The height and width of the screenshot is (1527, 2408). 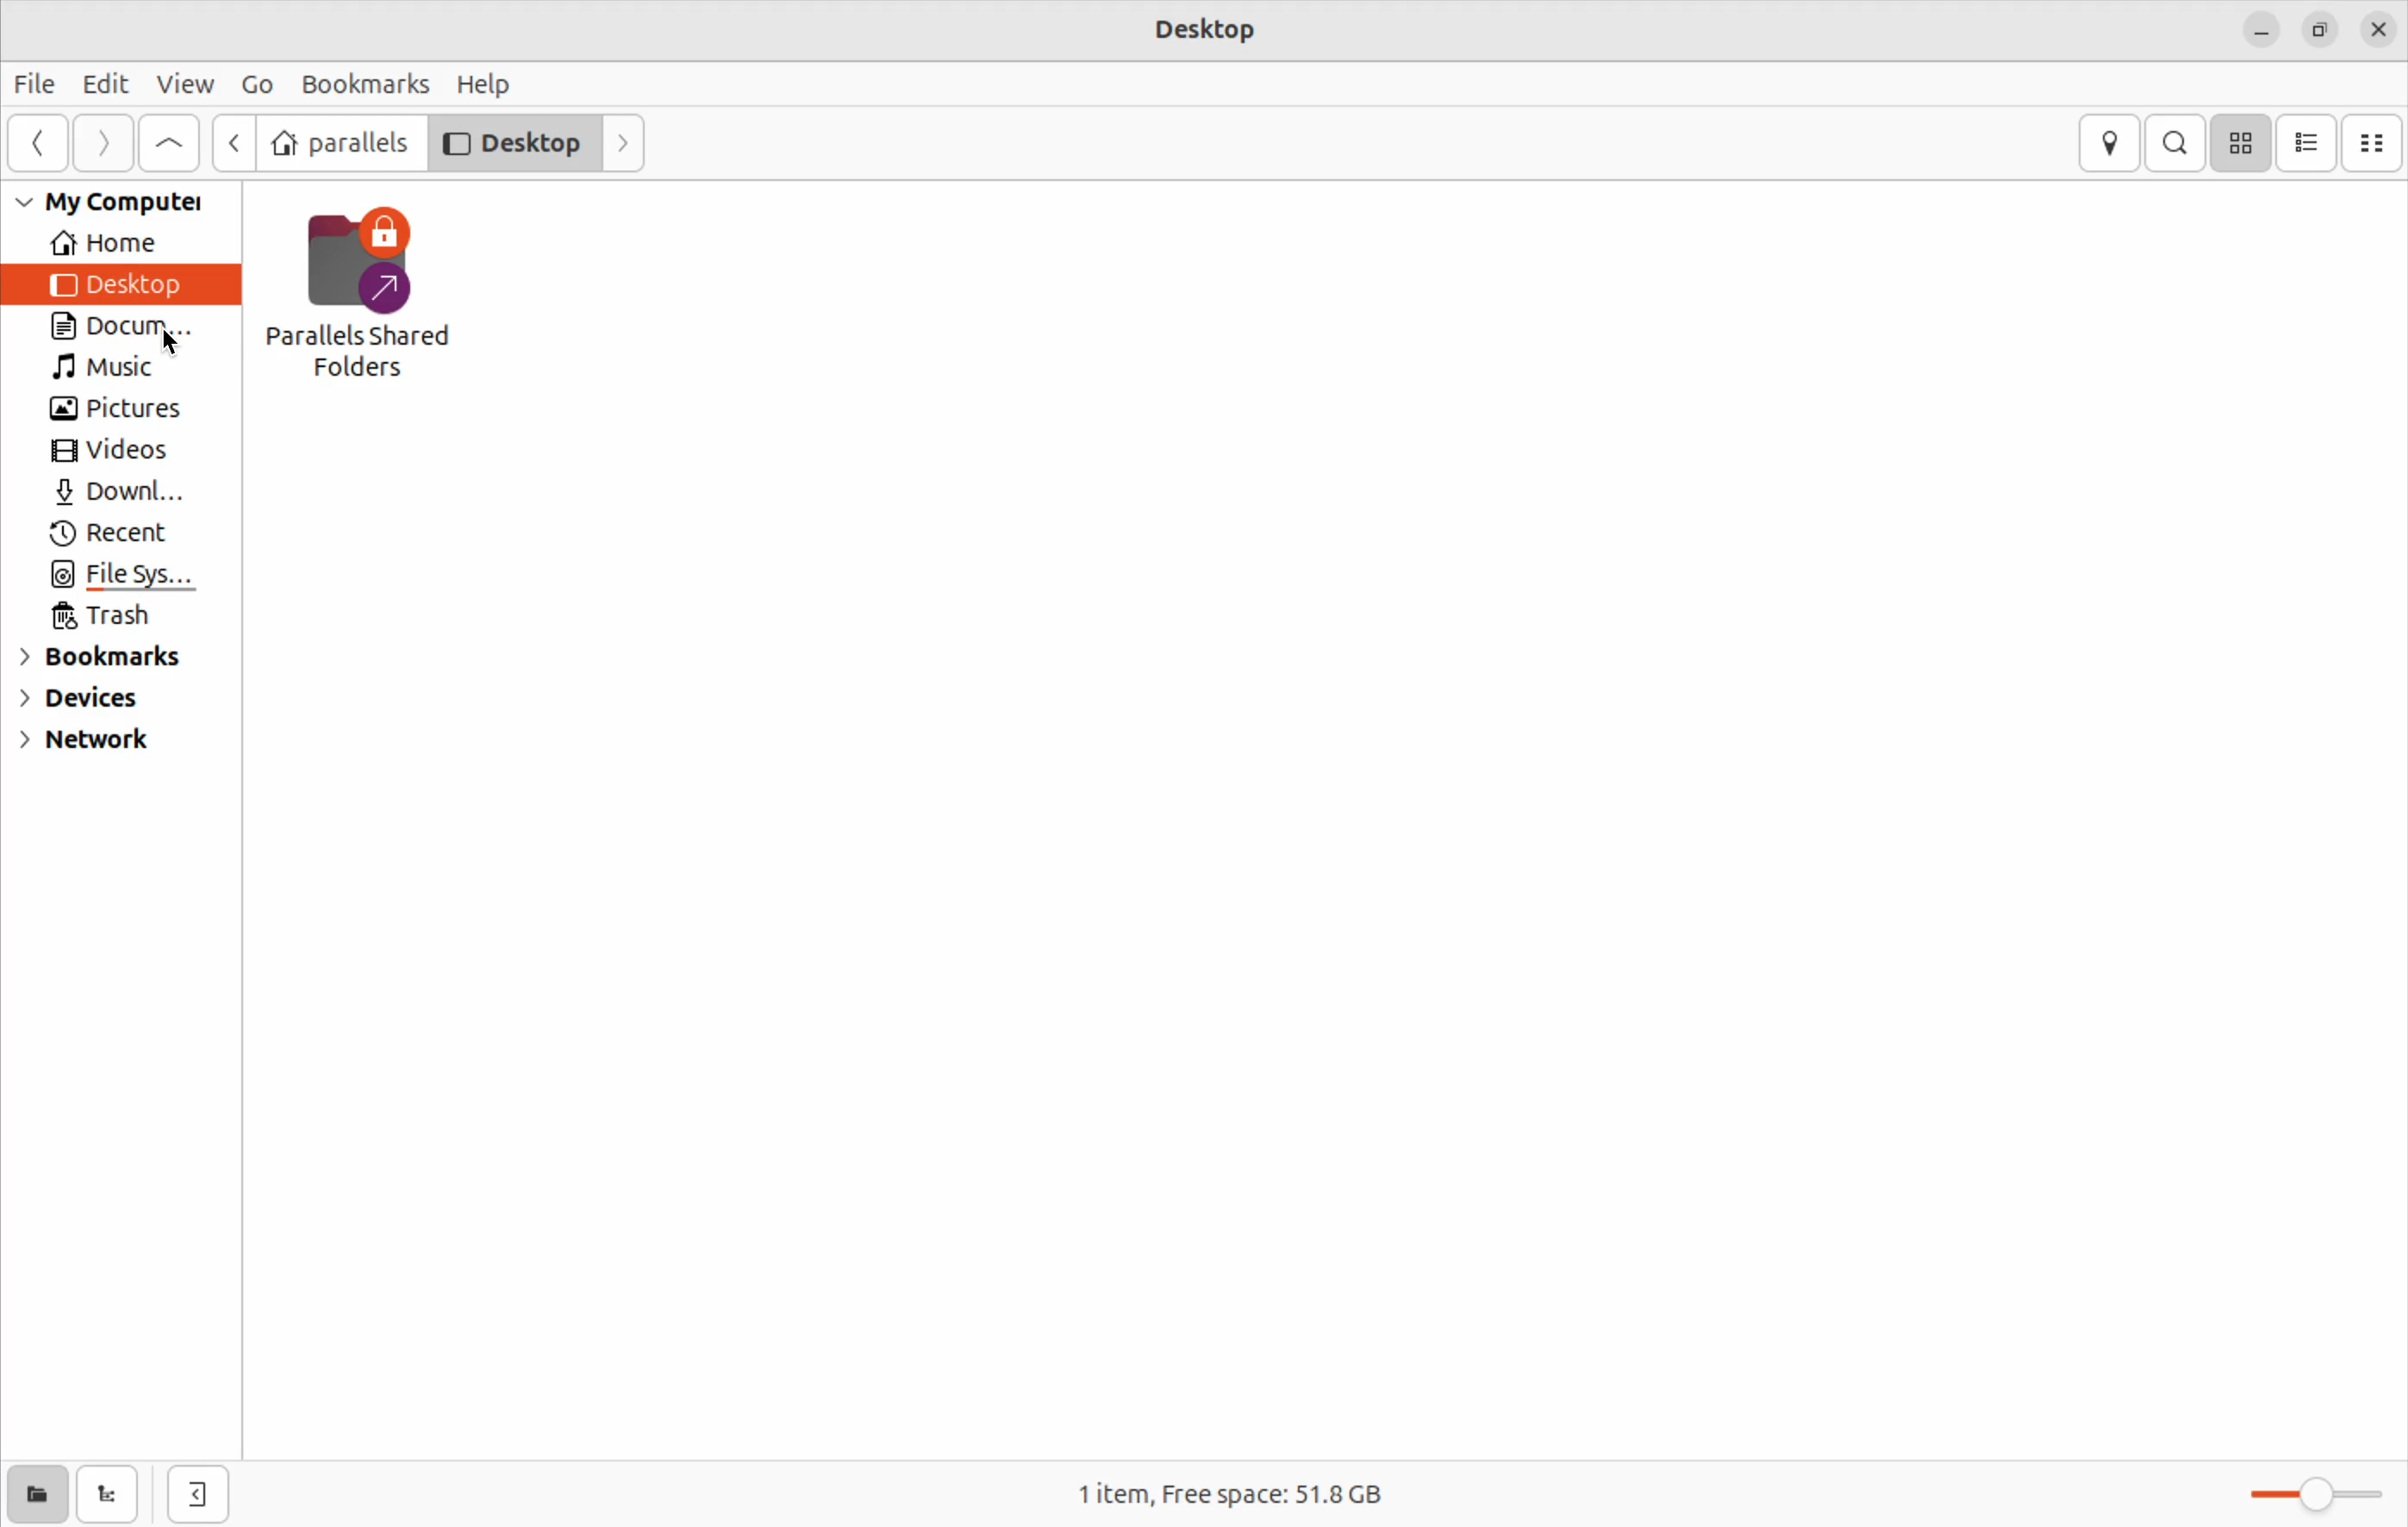 I want to click on parallels, so click(x=339, y=143).